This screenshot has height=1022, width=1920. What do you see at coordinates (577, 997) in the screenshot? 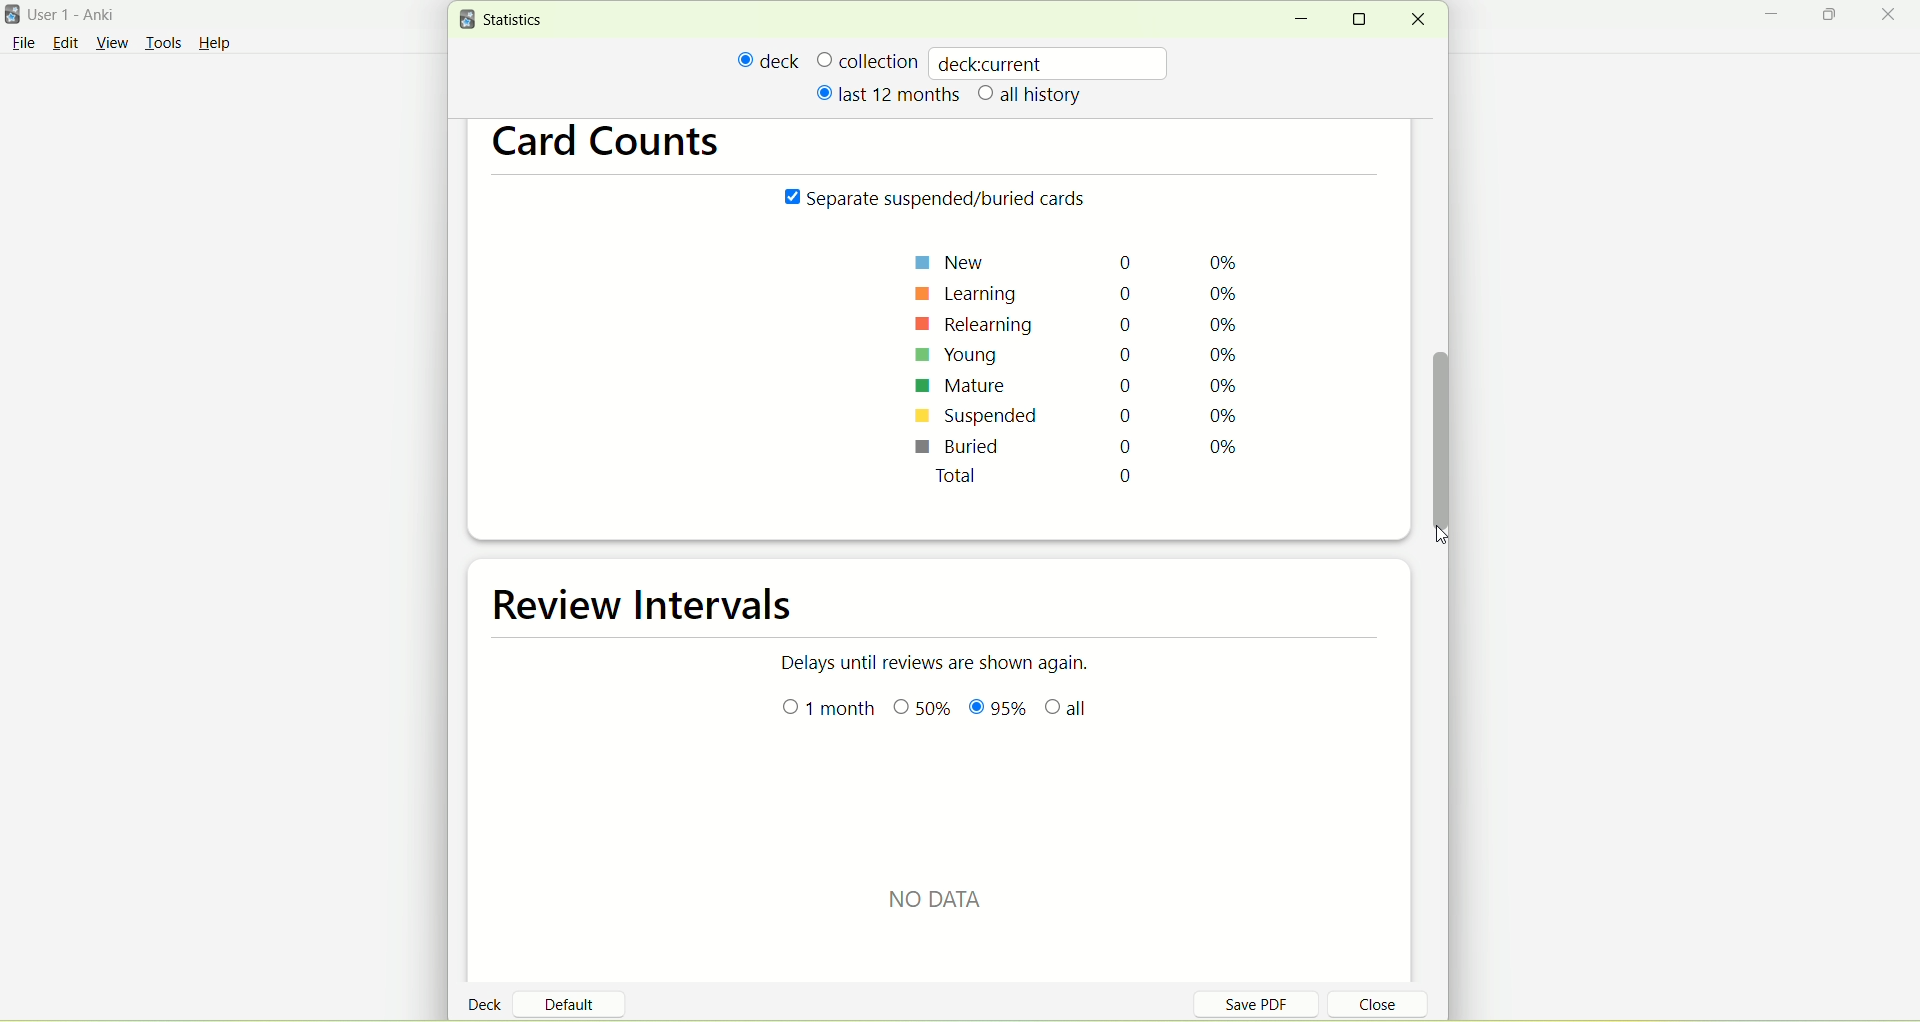
I see `default` at bounding box center [577, 997].